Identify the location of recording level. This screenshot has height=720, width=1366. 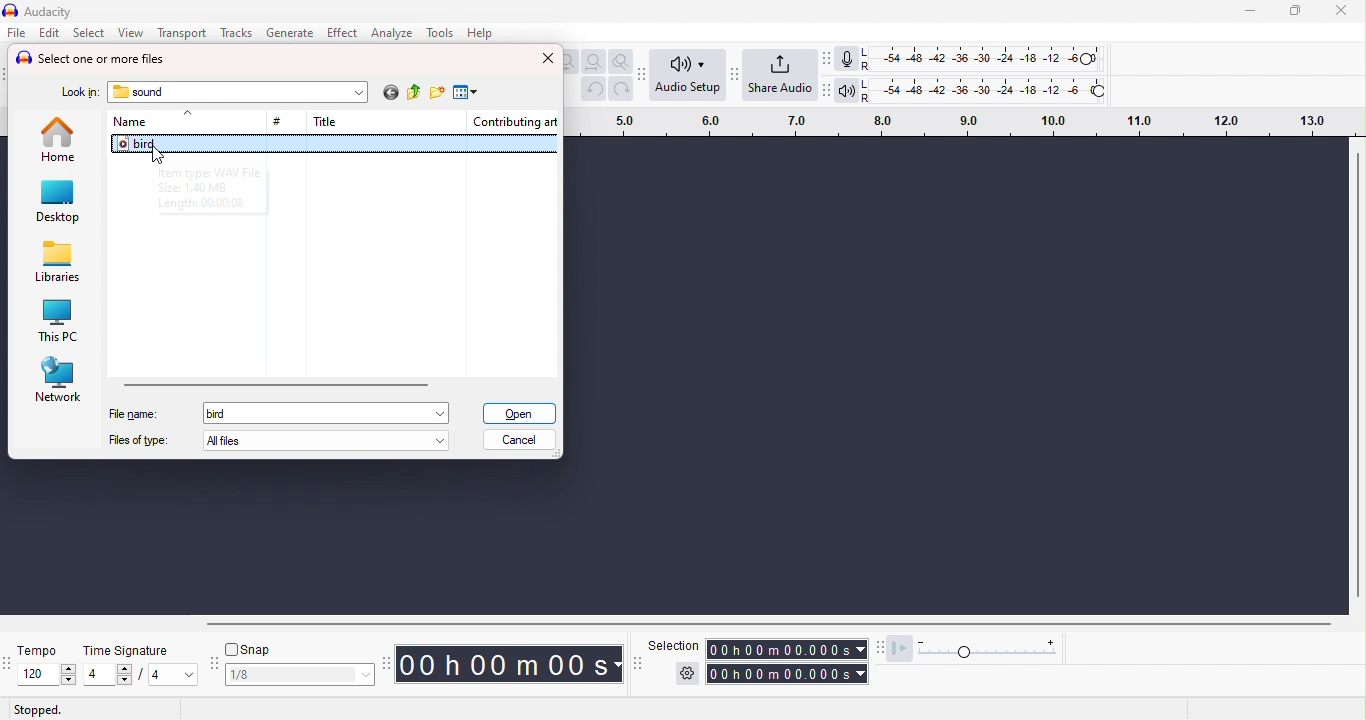
(981, 58).